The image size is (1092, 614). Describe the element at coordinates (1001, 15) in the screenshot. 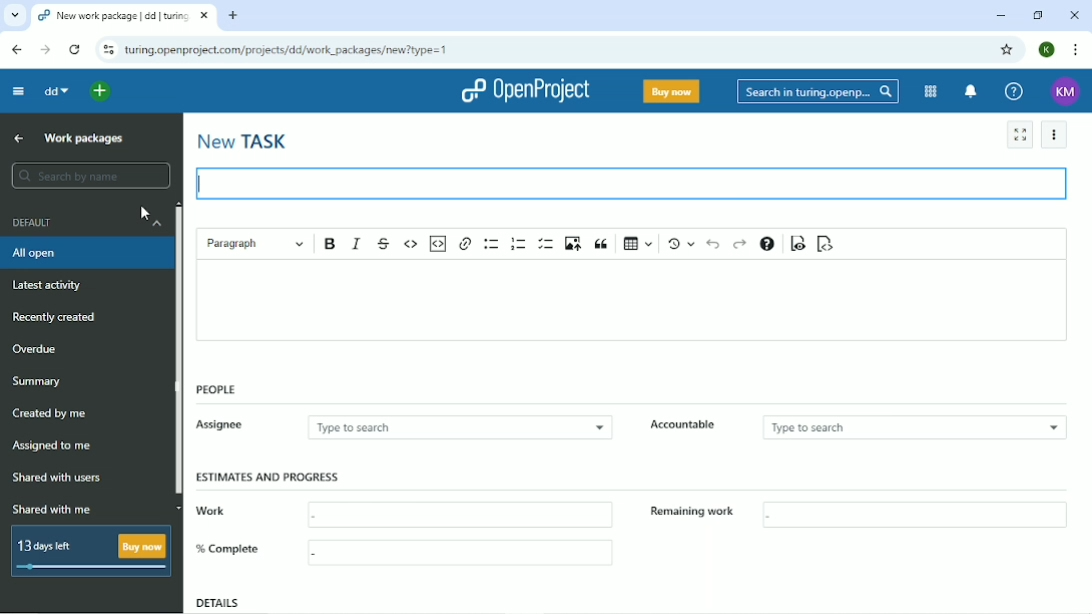

I see `Minimize` at that location.